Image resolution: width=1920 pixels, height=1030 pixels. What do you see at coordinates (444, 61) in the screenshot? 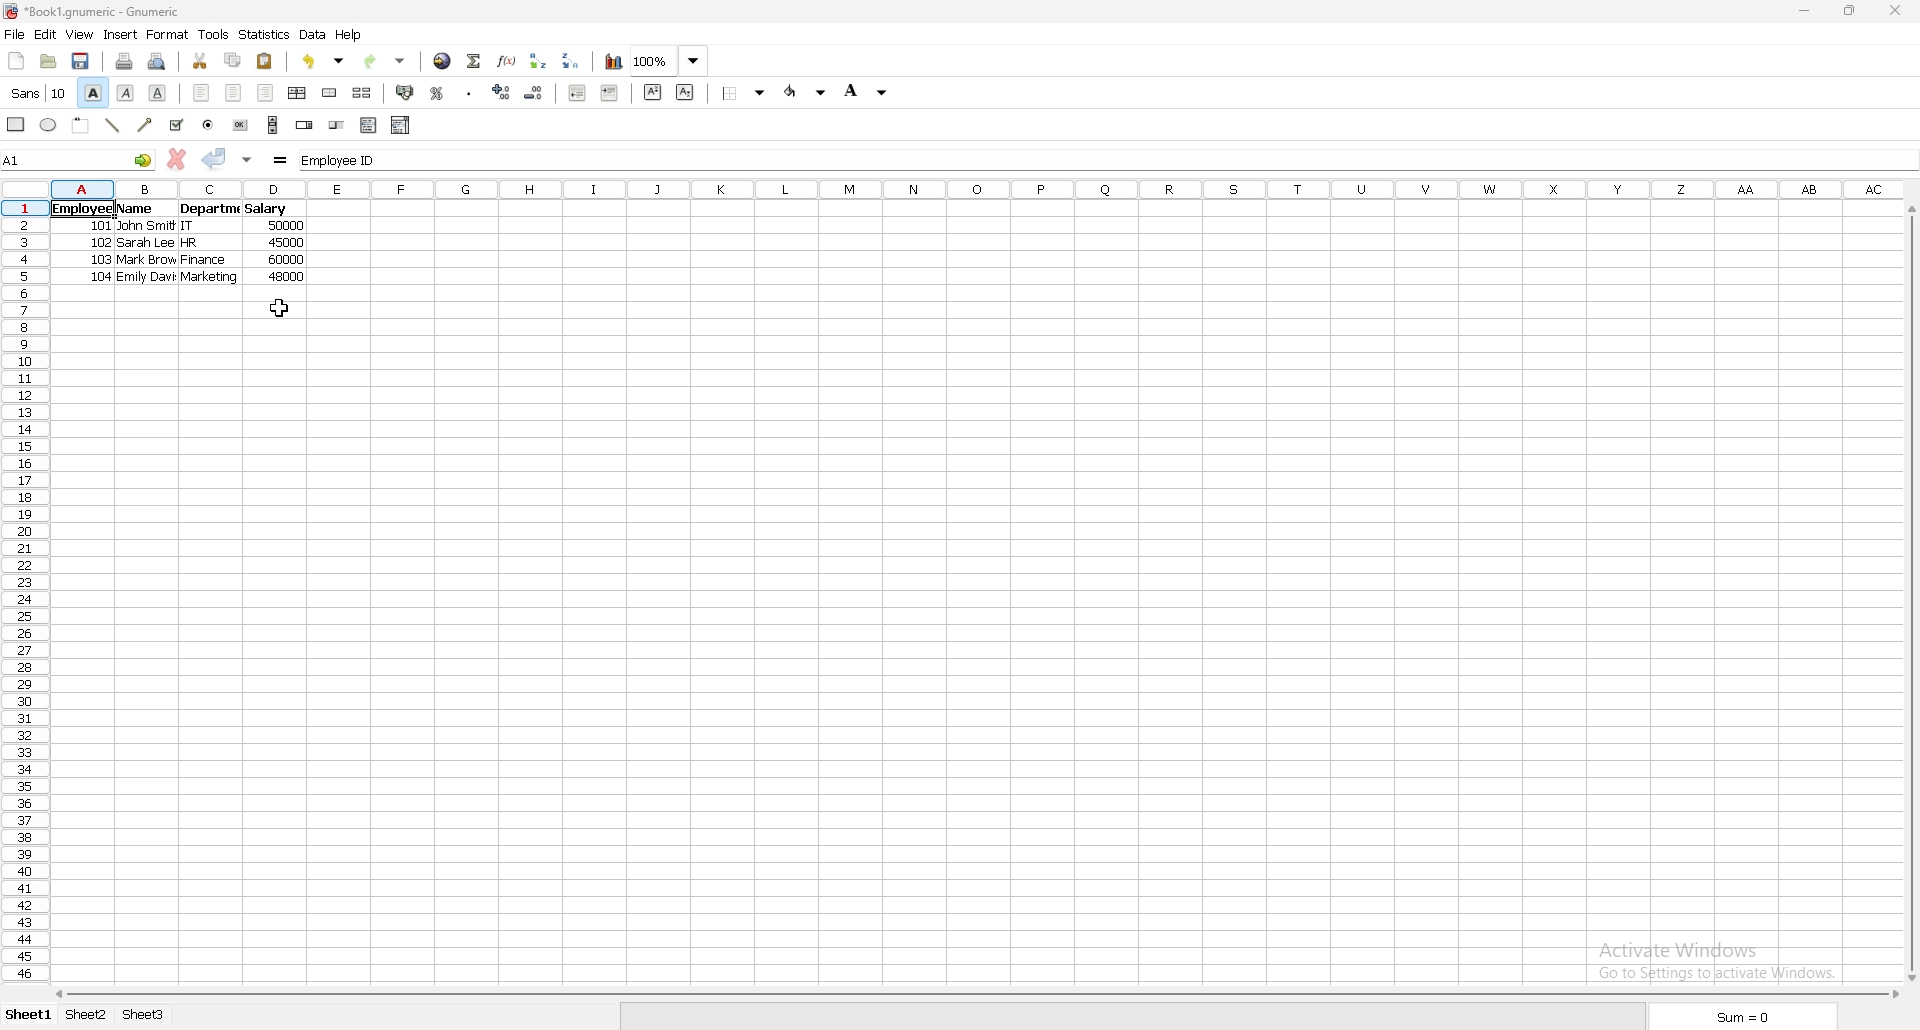
I see `hyperlink` at bounding box center [444, 61].